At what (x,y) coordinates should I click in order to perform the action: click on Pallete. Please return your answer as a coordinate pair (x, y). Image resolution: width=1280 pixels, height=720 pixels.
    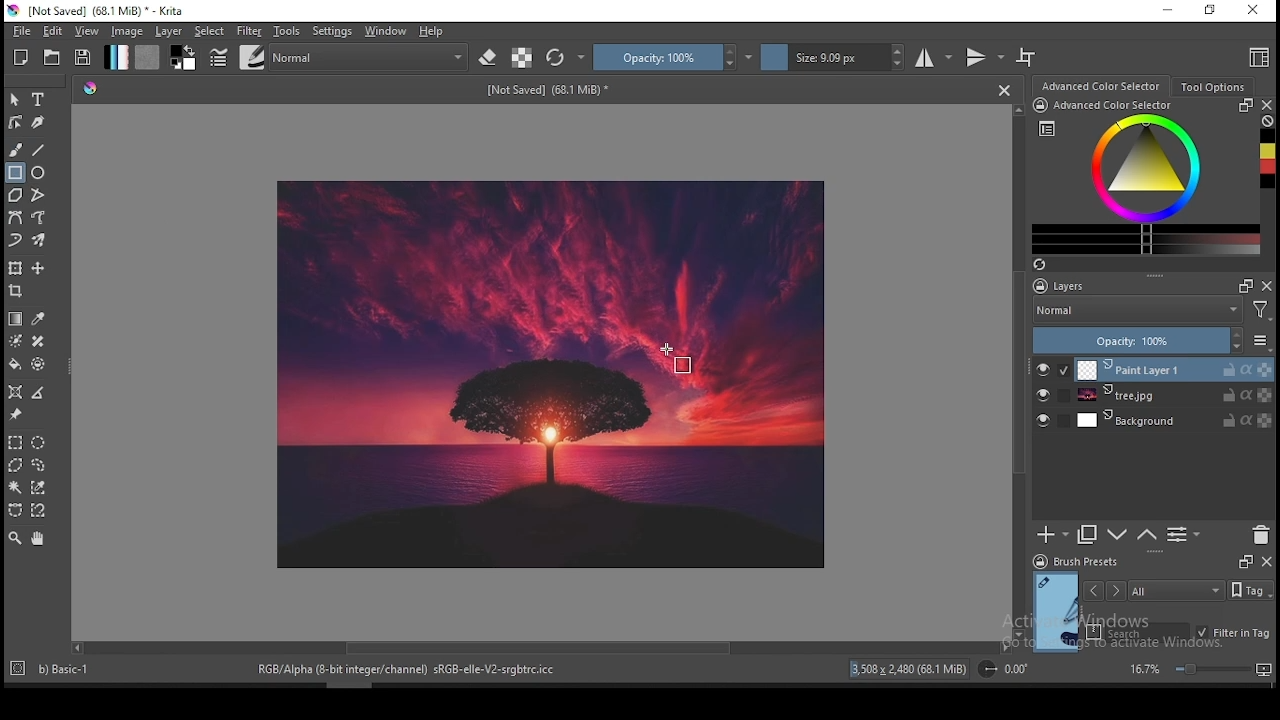
    Looking at the image, I should click on (91, 90).